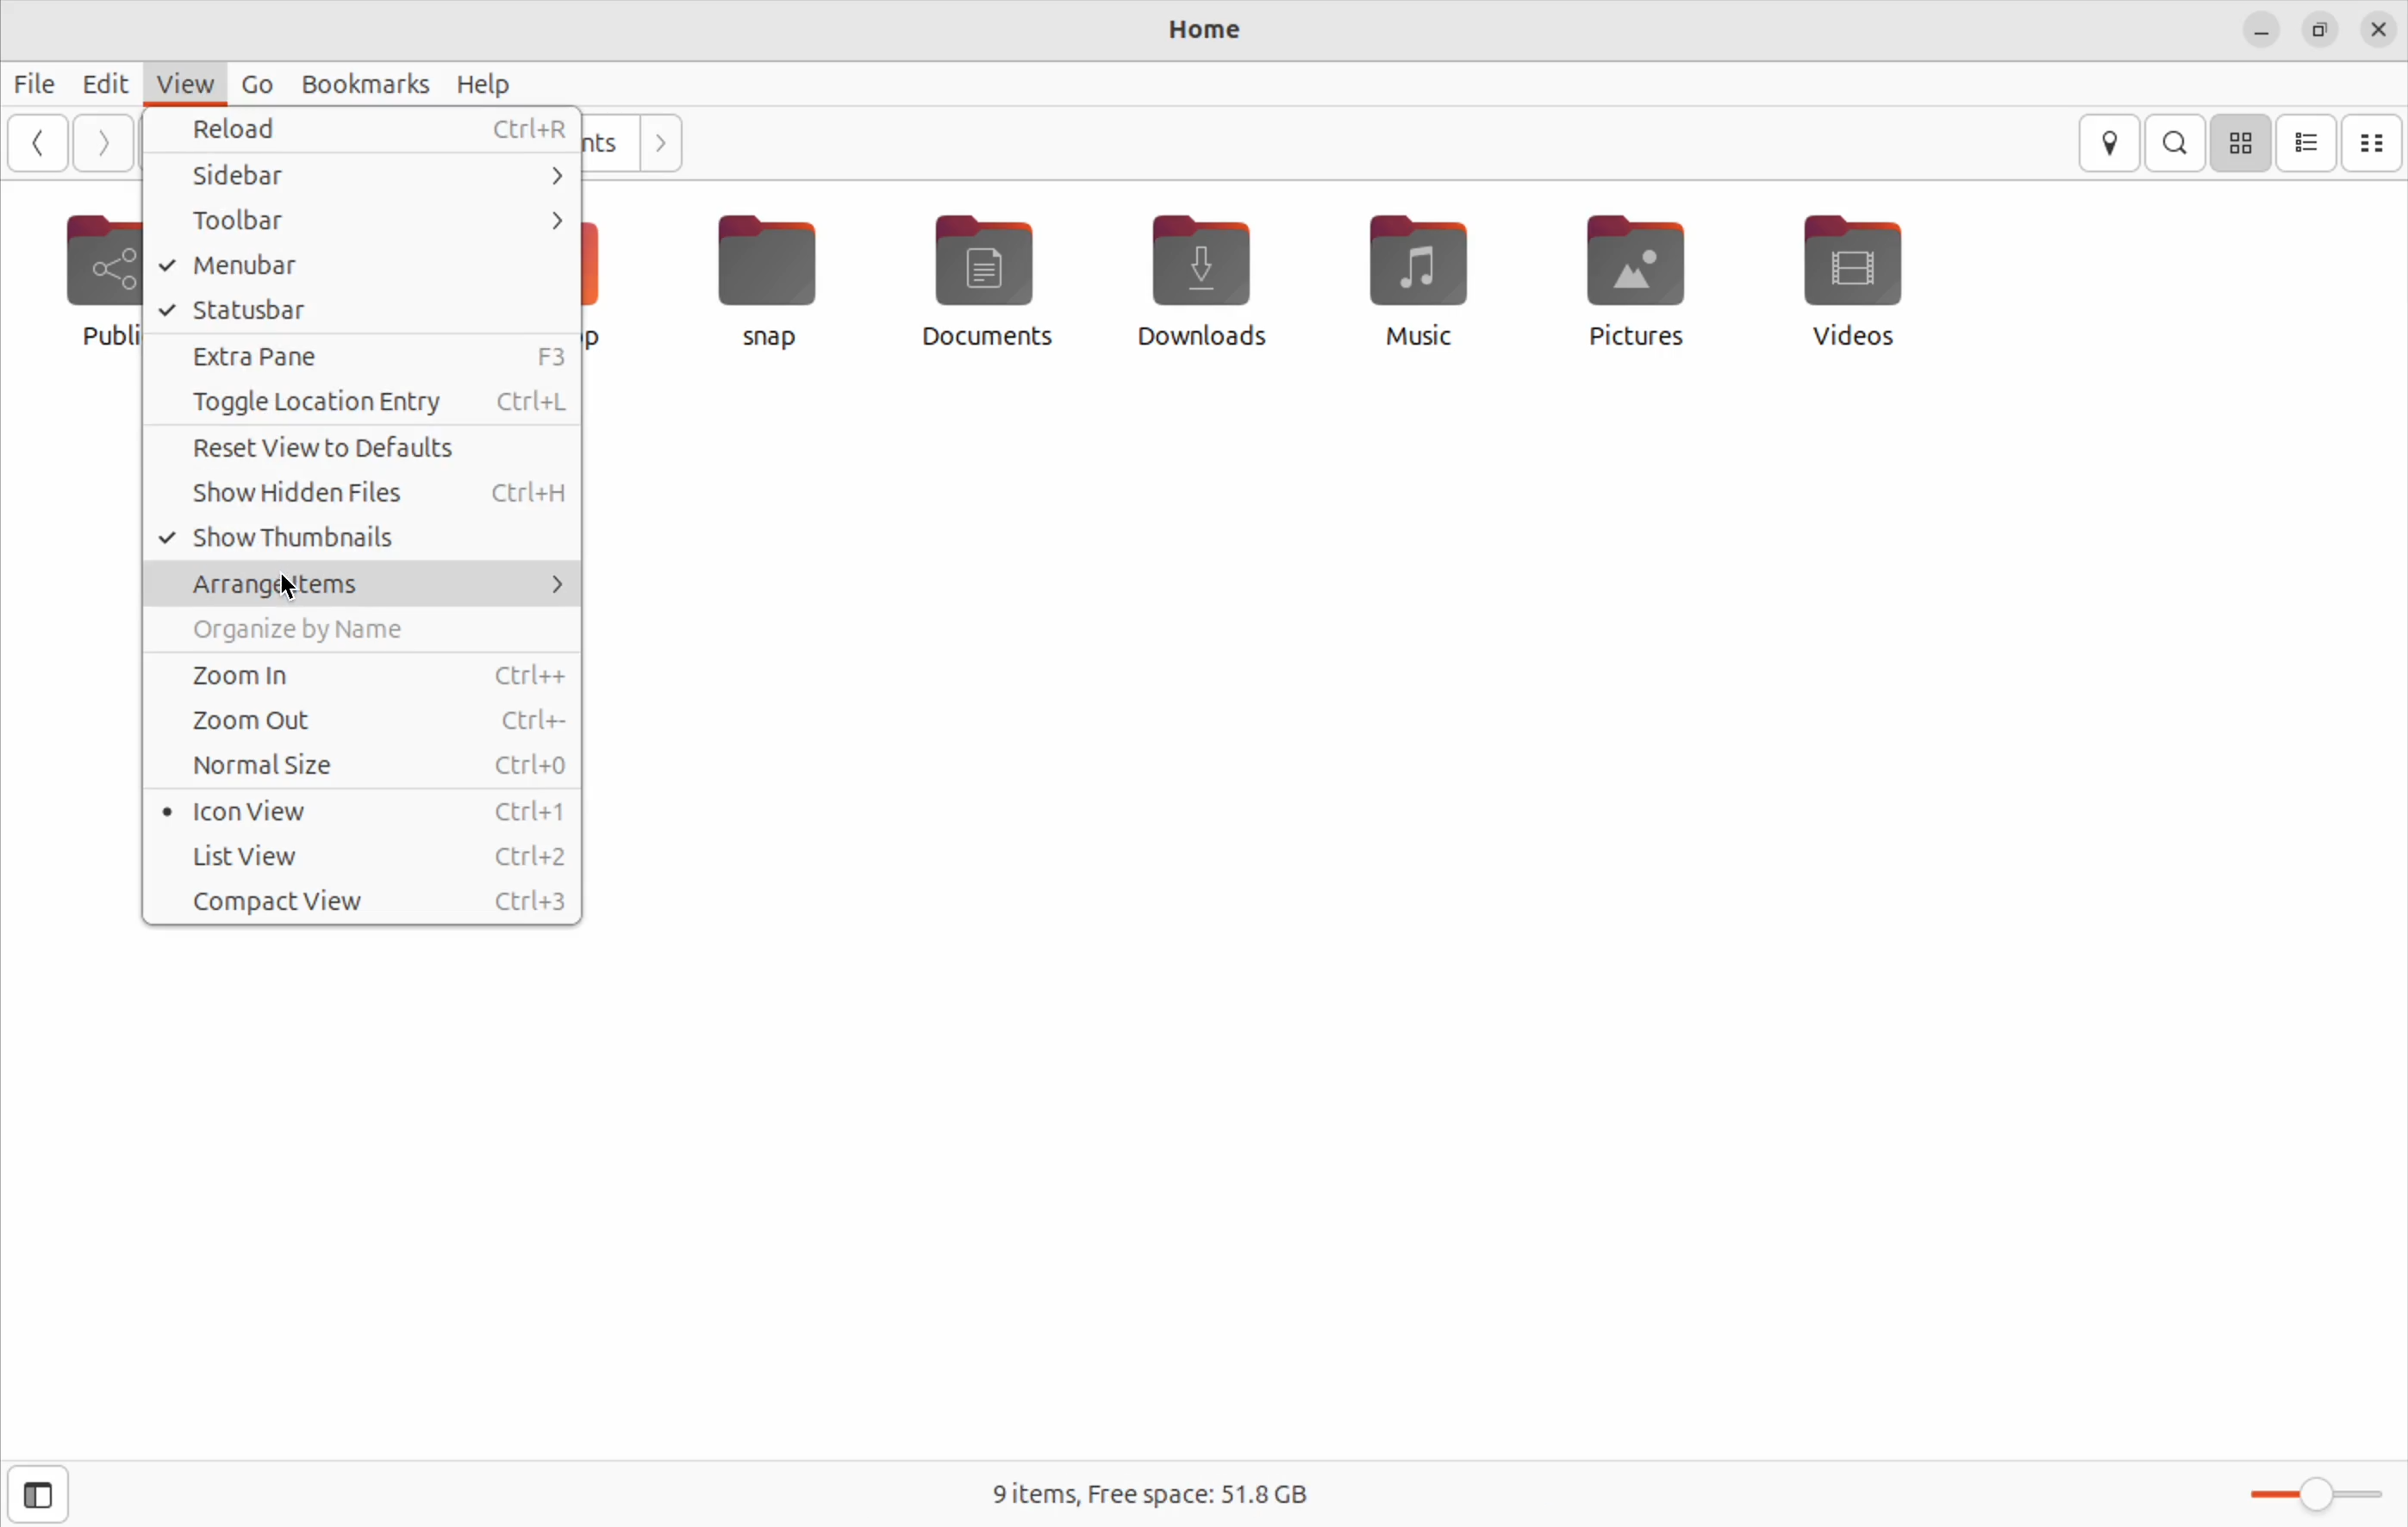 Image resolution: width=2408 pixels, height=1527 pixels. Describe the element at coordinates (359, 632) in the screenshot. I see `orgainze names` at that location.